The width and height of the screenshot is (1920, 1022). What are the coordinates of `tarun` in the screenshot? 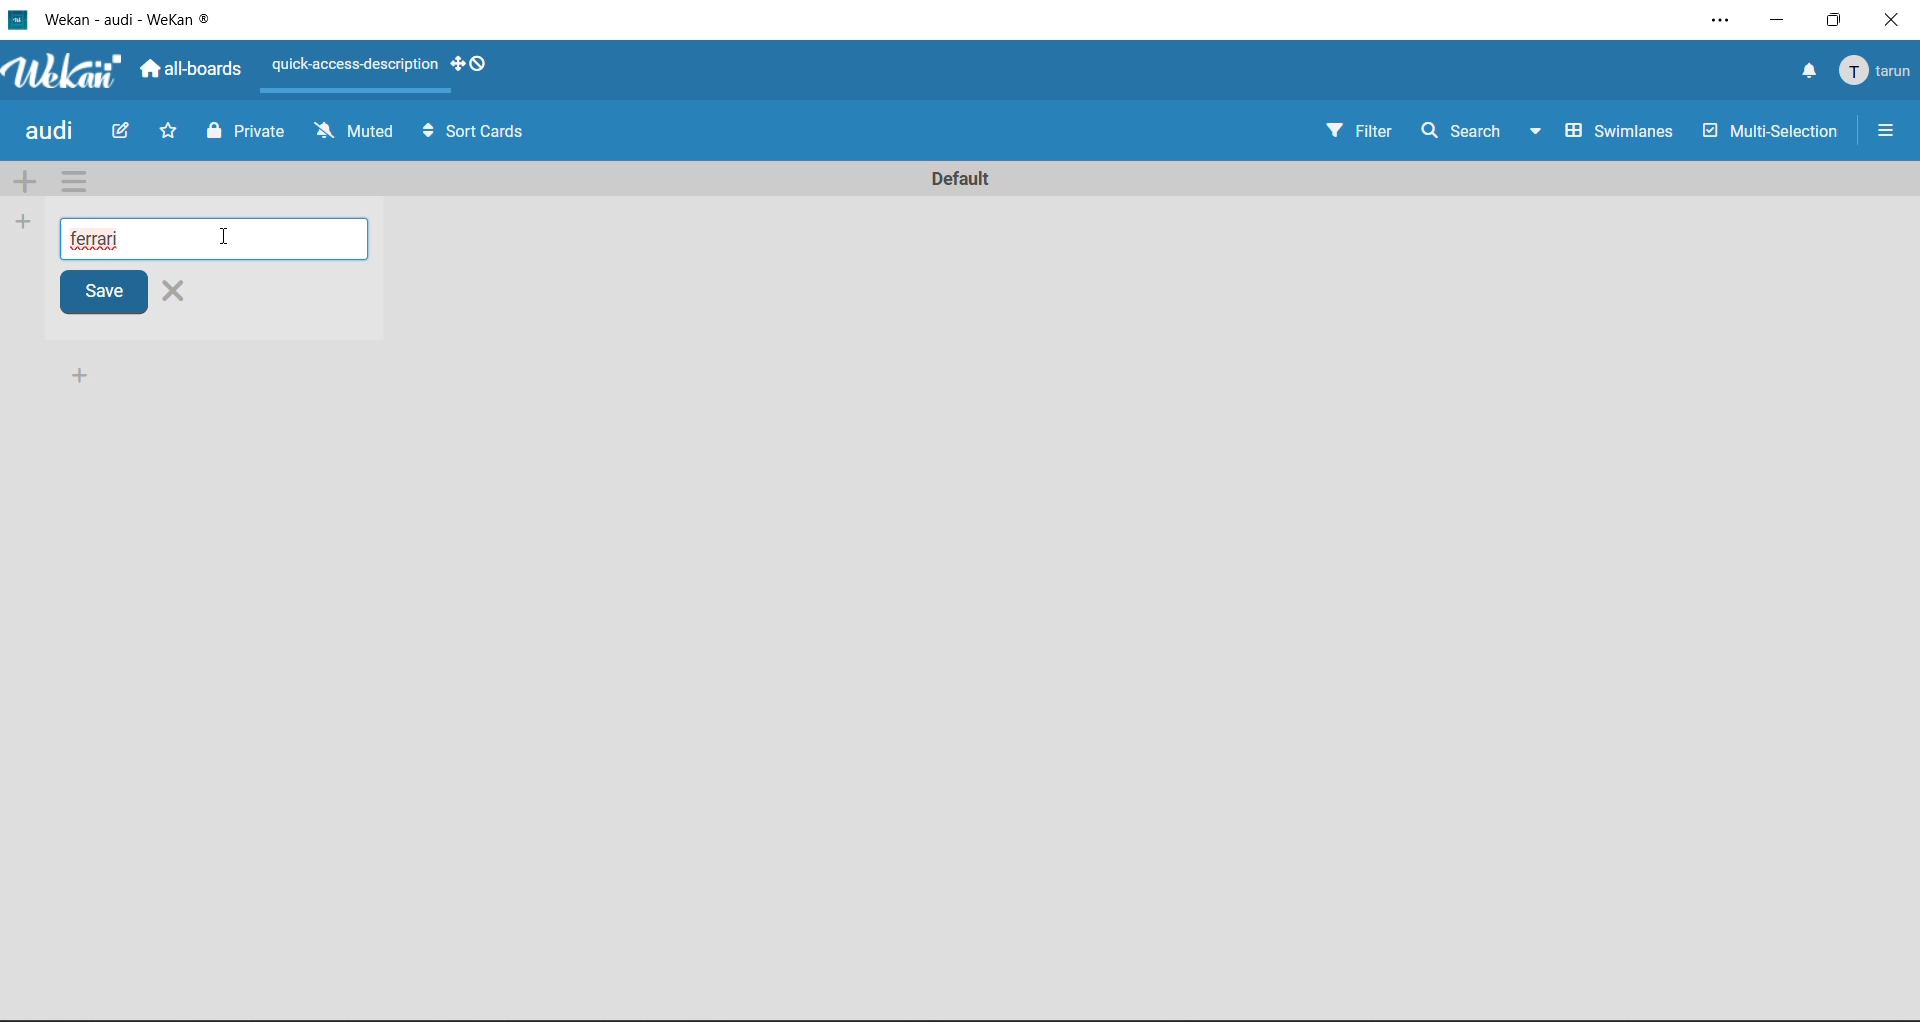 It's located at (1878, 75).